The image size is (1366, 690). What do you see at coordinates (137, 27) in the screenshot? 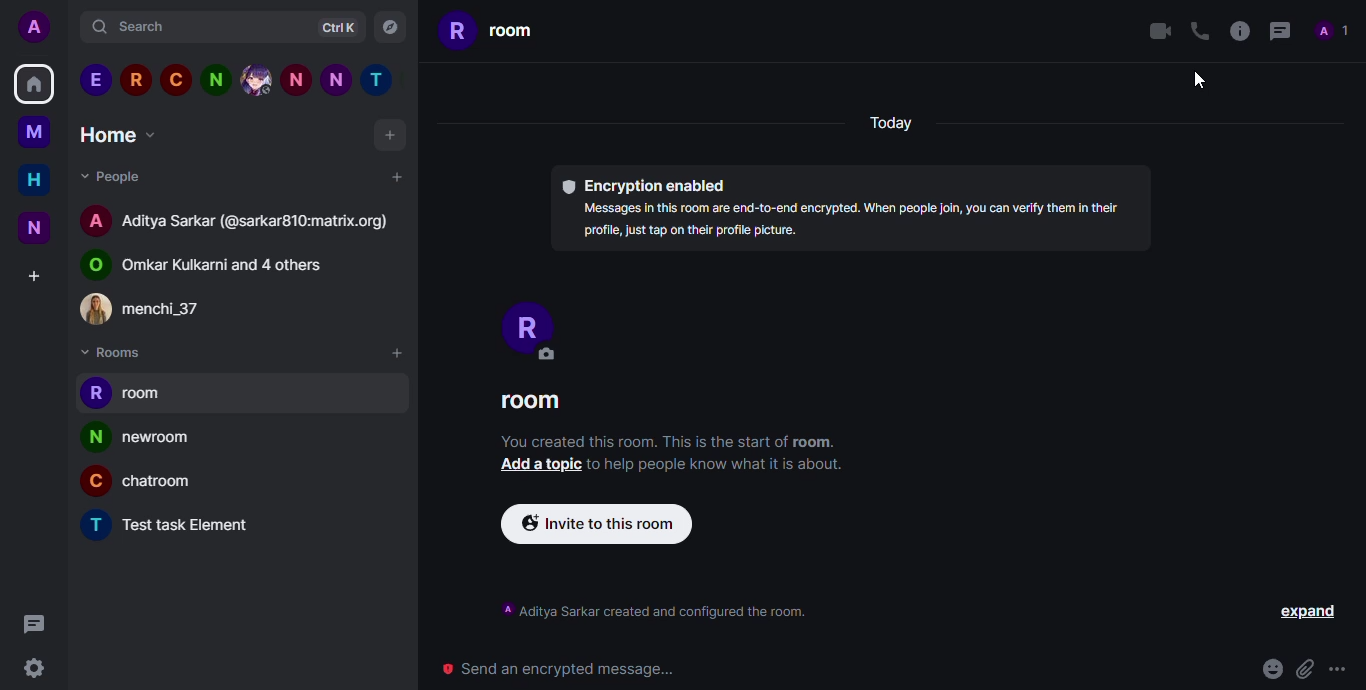
I see `Search` at bounding box center [137, 27].